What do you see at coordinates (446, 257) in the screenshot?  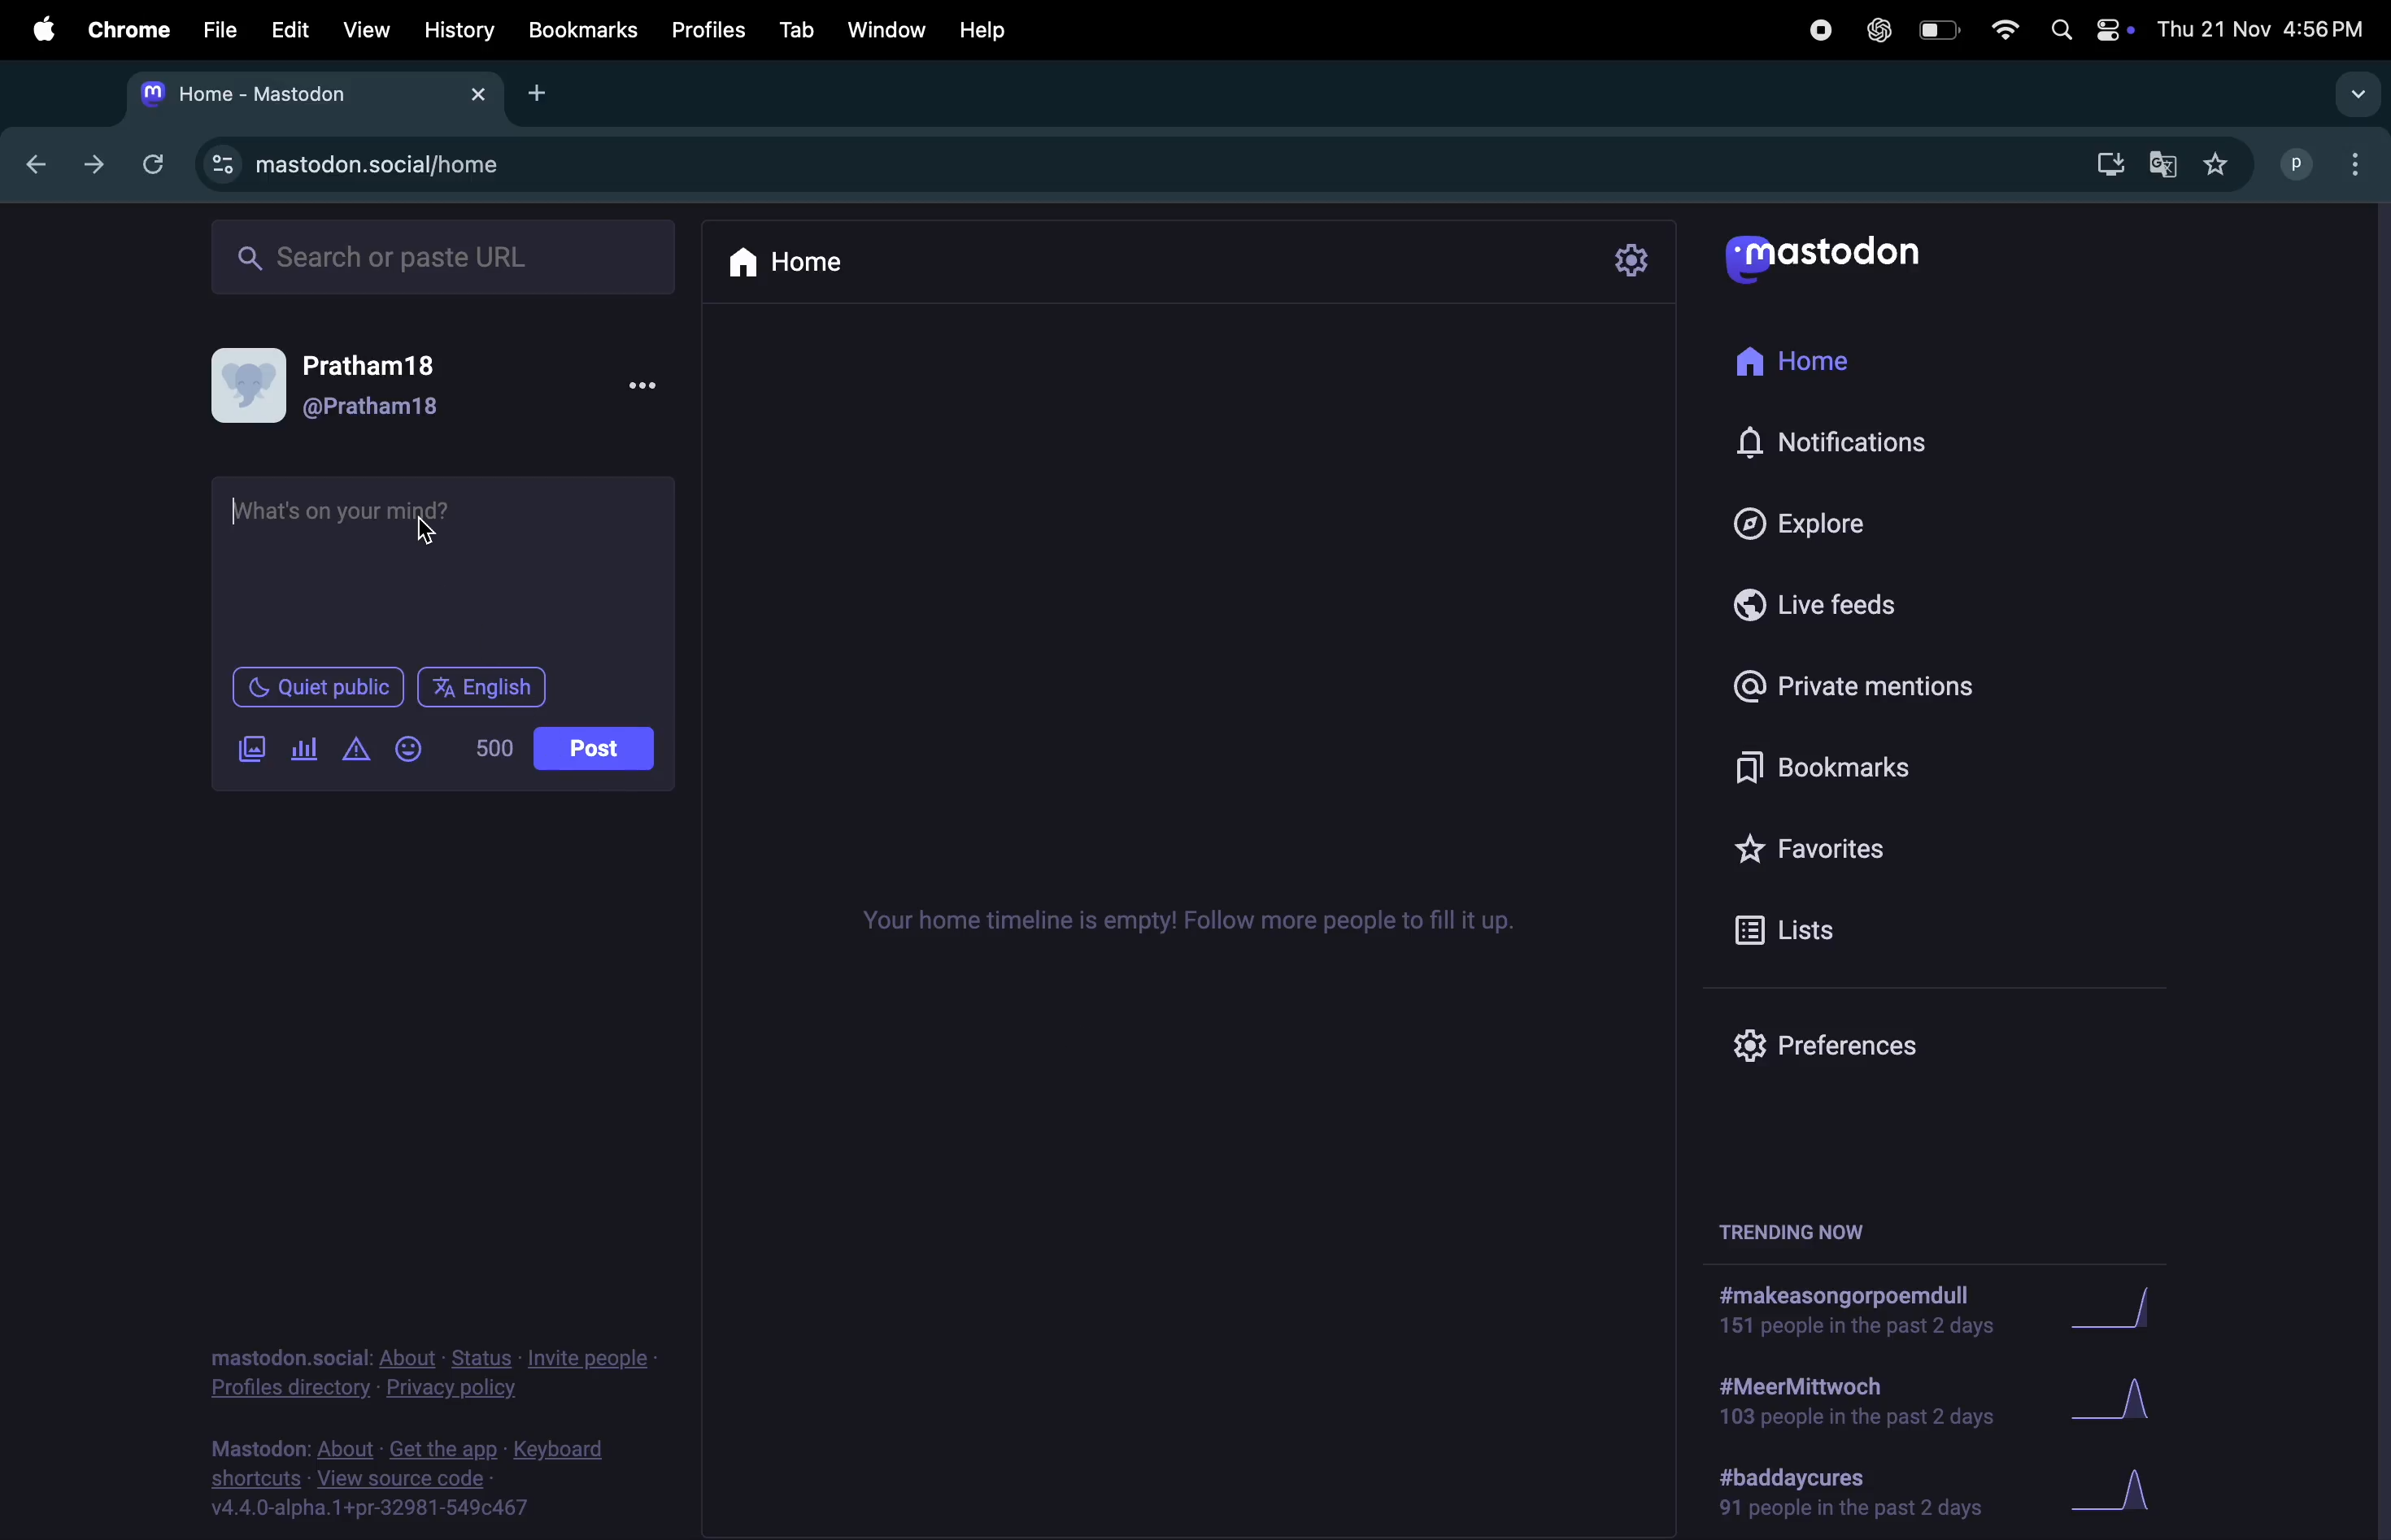 I see `searchbar` at bounding box center [446, 257].